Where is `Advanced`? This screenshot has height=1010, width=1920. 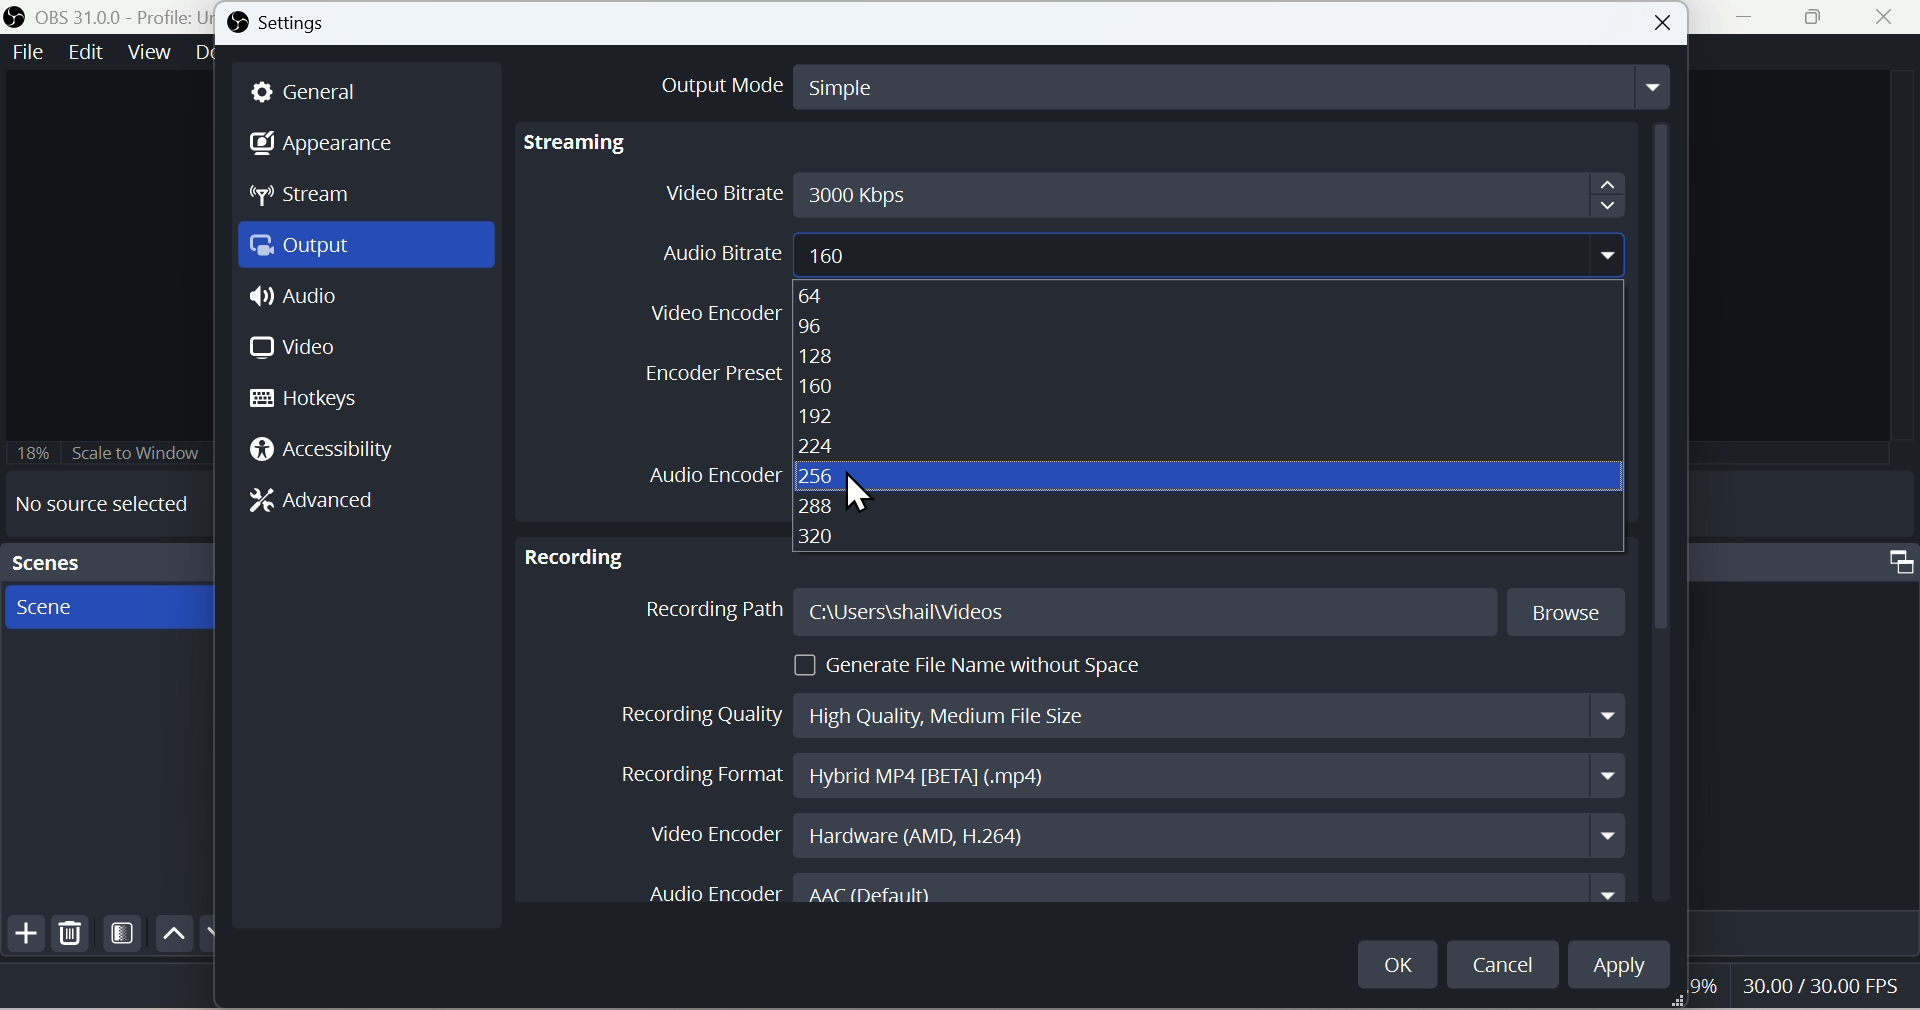
Advanced is located at coordinates (327, 504).